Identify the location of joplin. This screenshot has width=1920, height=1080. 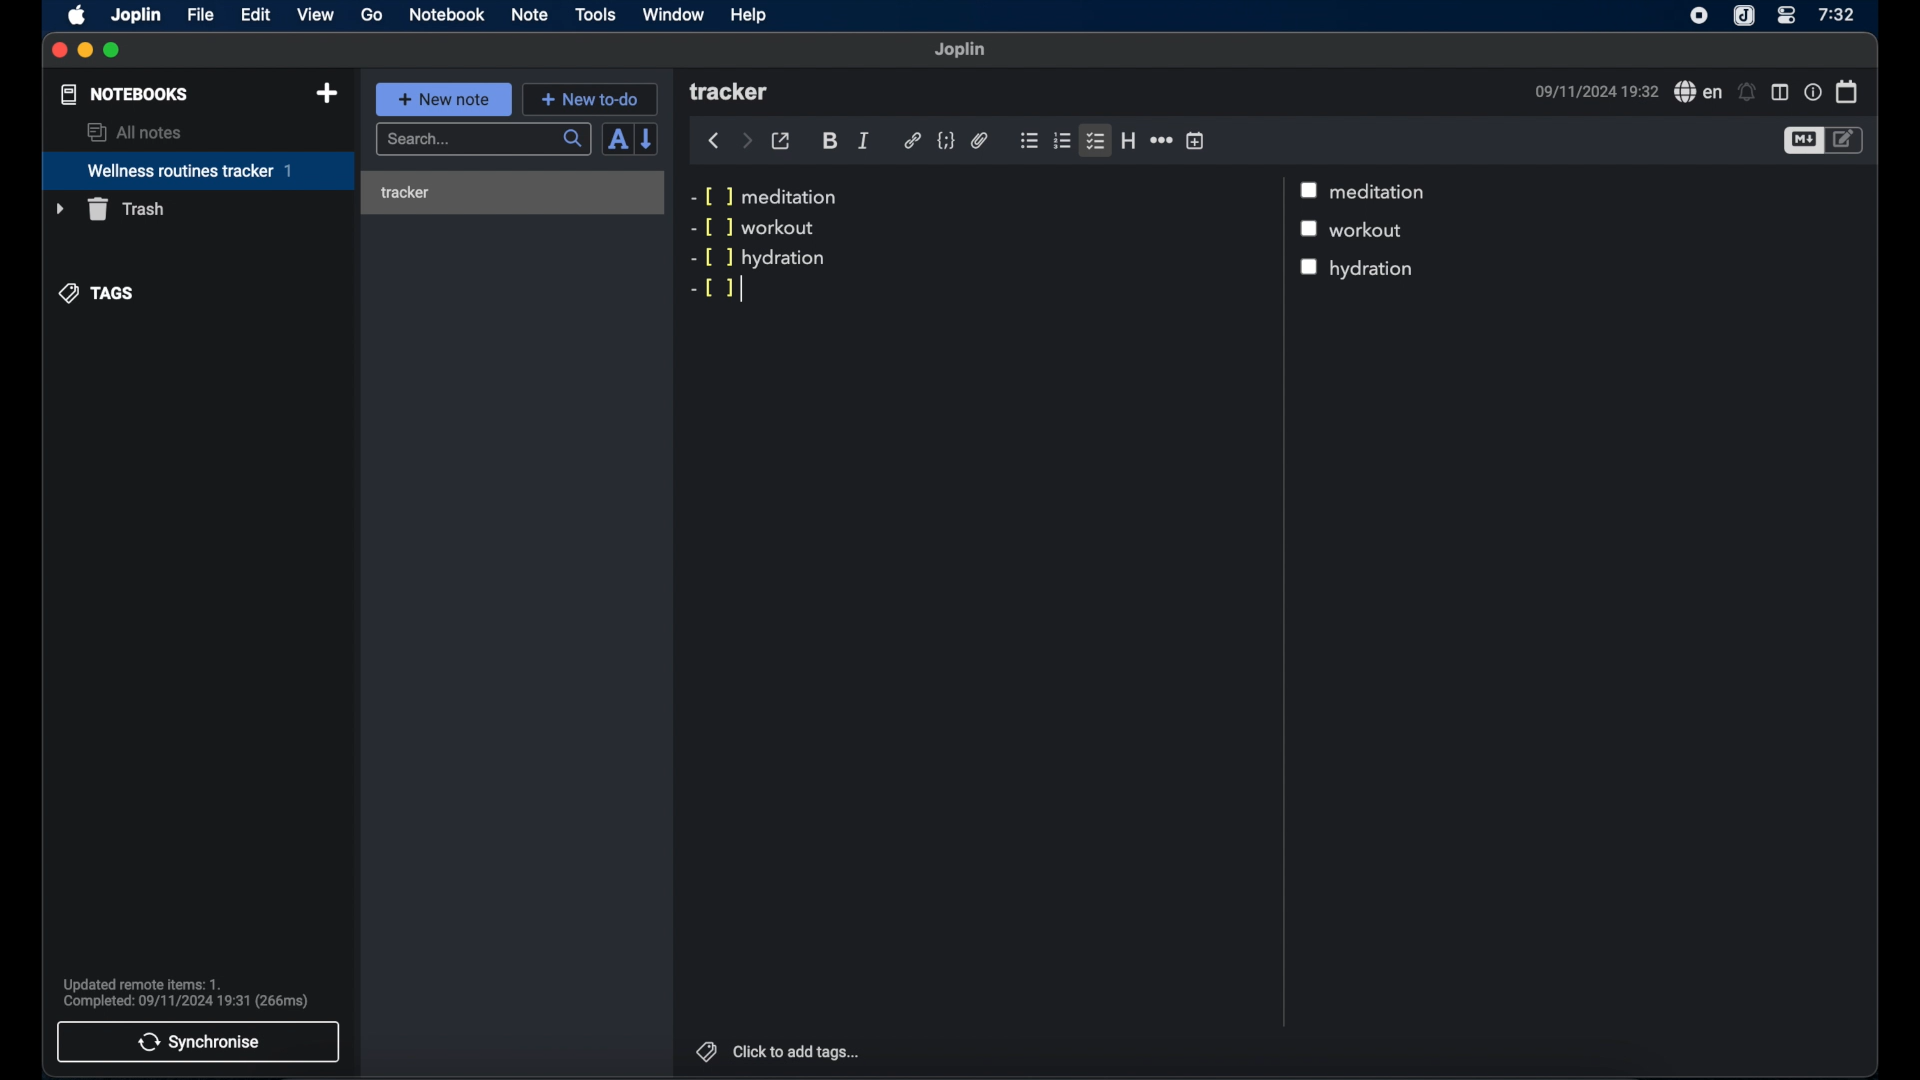
(137, 16).